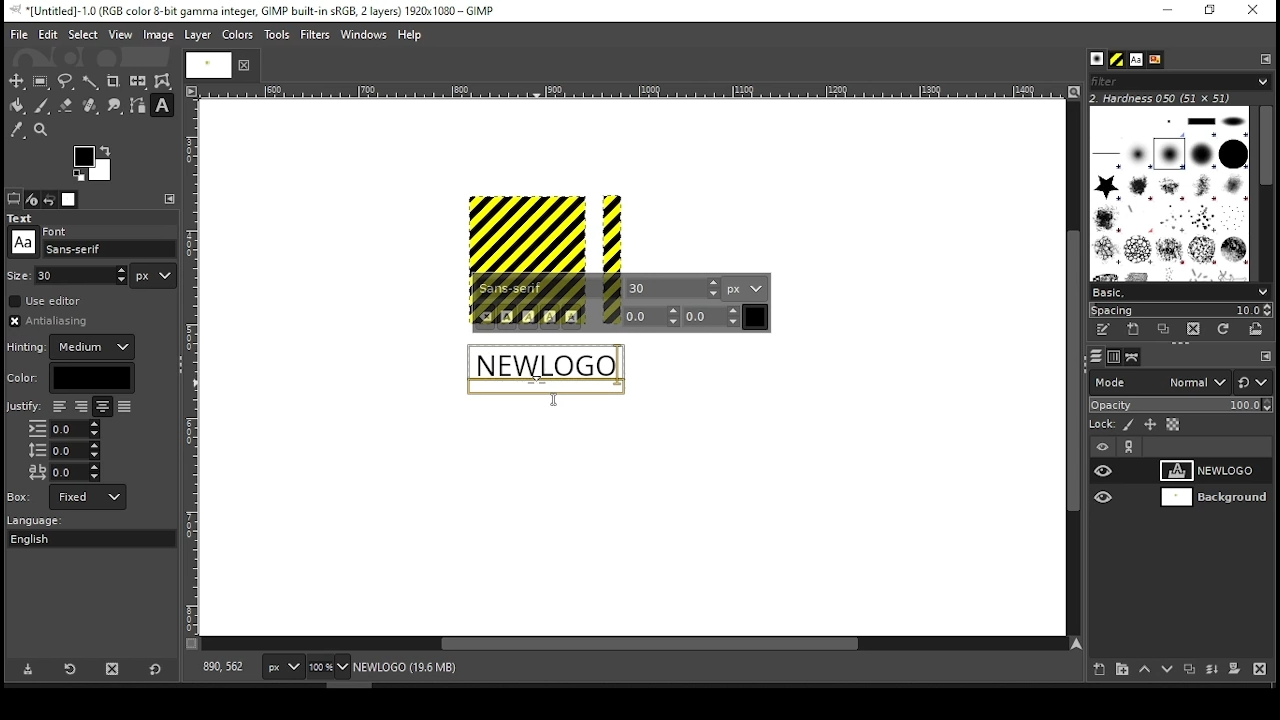  What do you see at coordinates (49, 538) in the screenshot?
I see `english` at bounding box center [49, 538].